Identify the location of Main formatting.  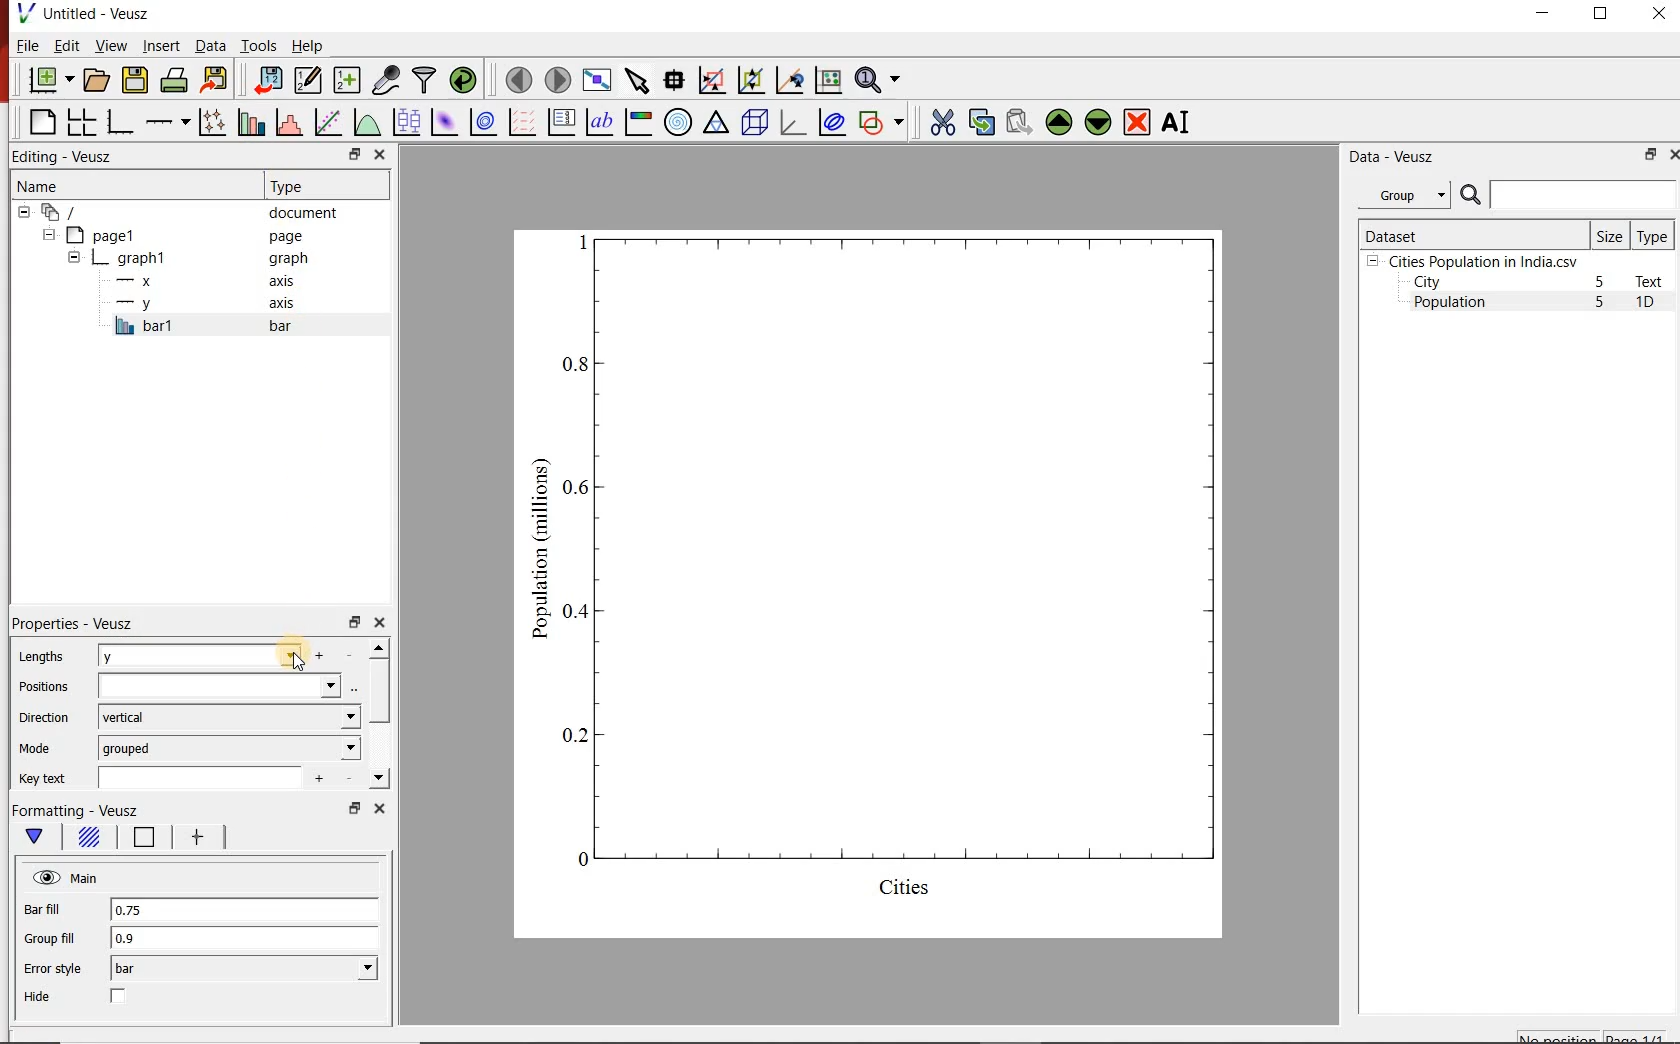
(38, 837).